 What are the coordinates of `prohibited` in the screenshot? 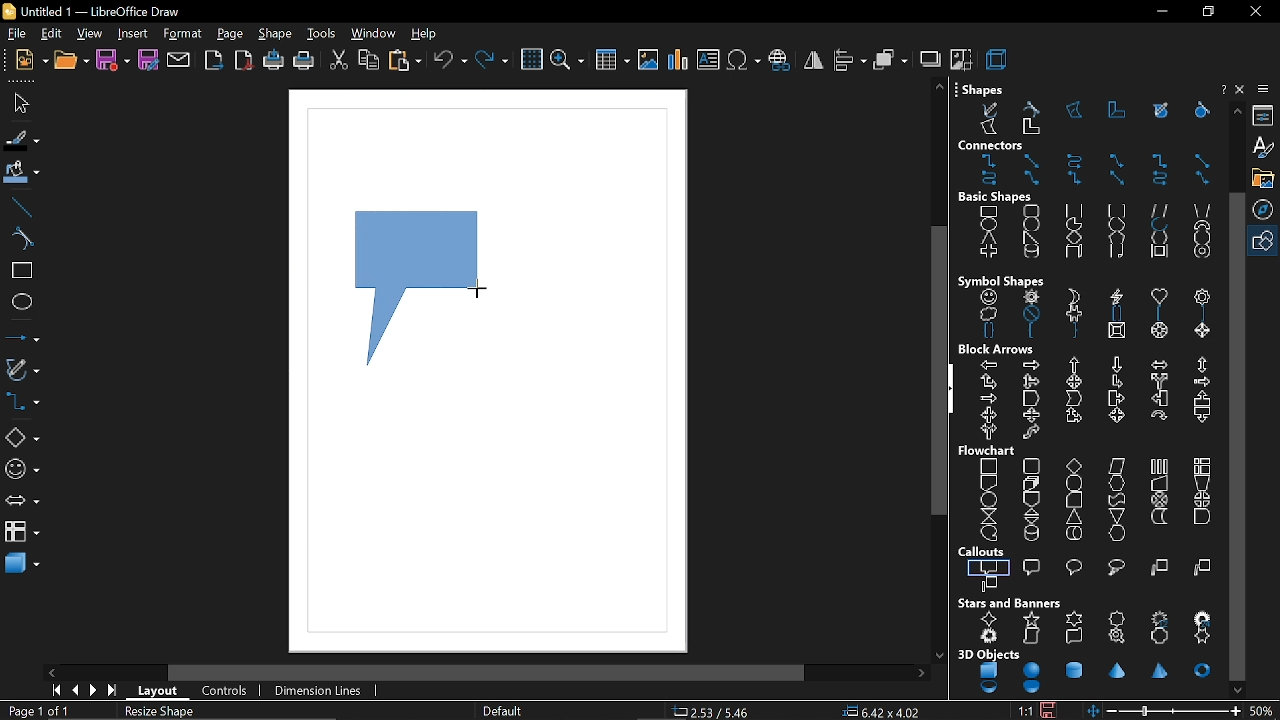 It's located at (1028, 315).